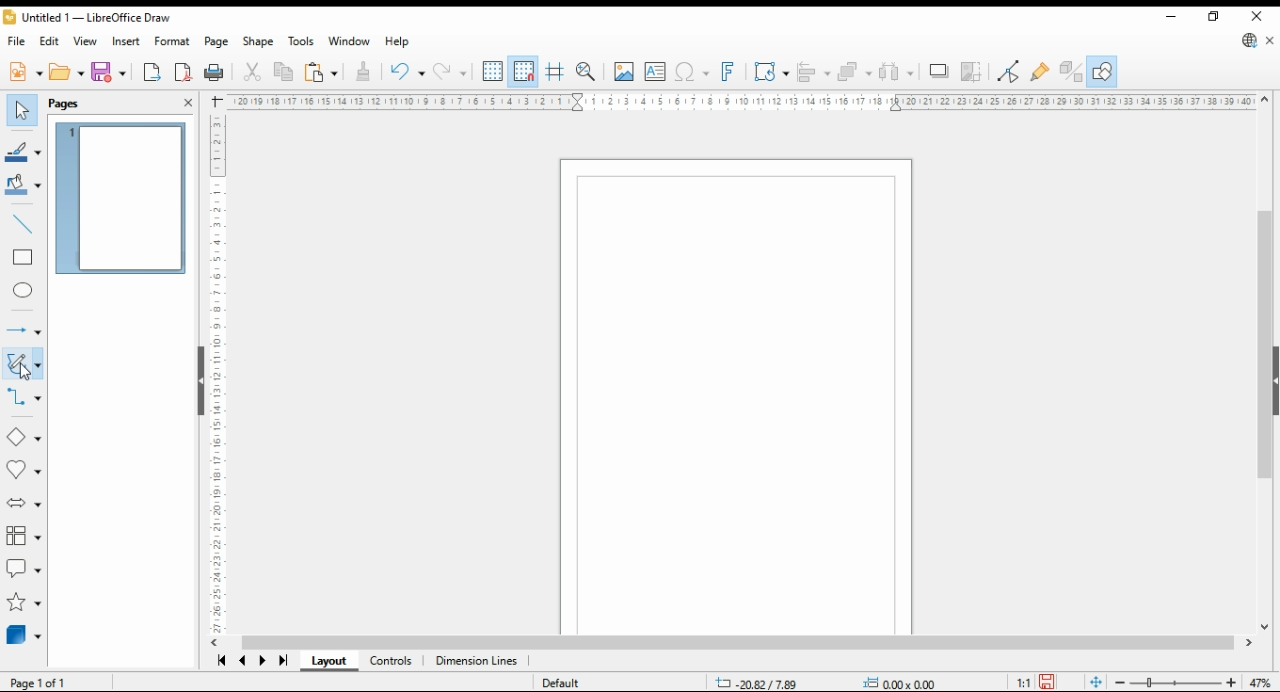 This screenshot has width=1280, height=692. What do you see at coordinates (1263, 366) in the screenshot?
I see `scroll bar` at bounding box center [1263, 366].